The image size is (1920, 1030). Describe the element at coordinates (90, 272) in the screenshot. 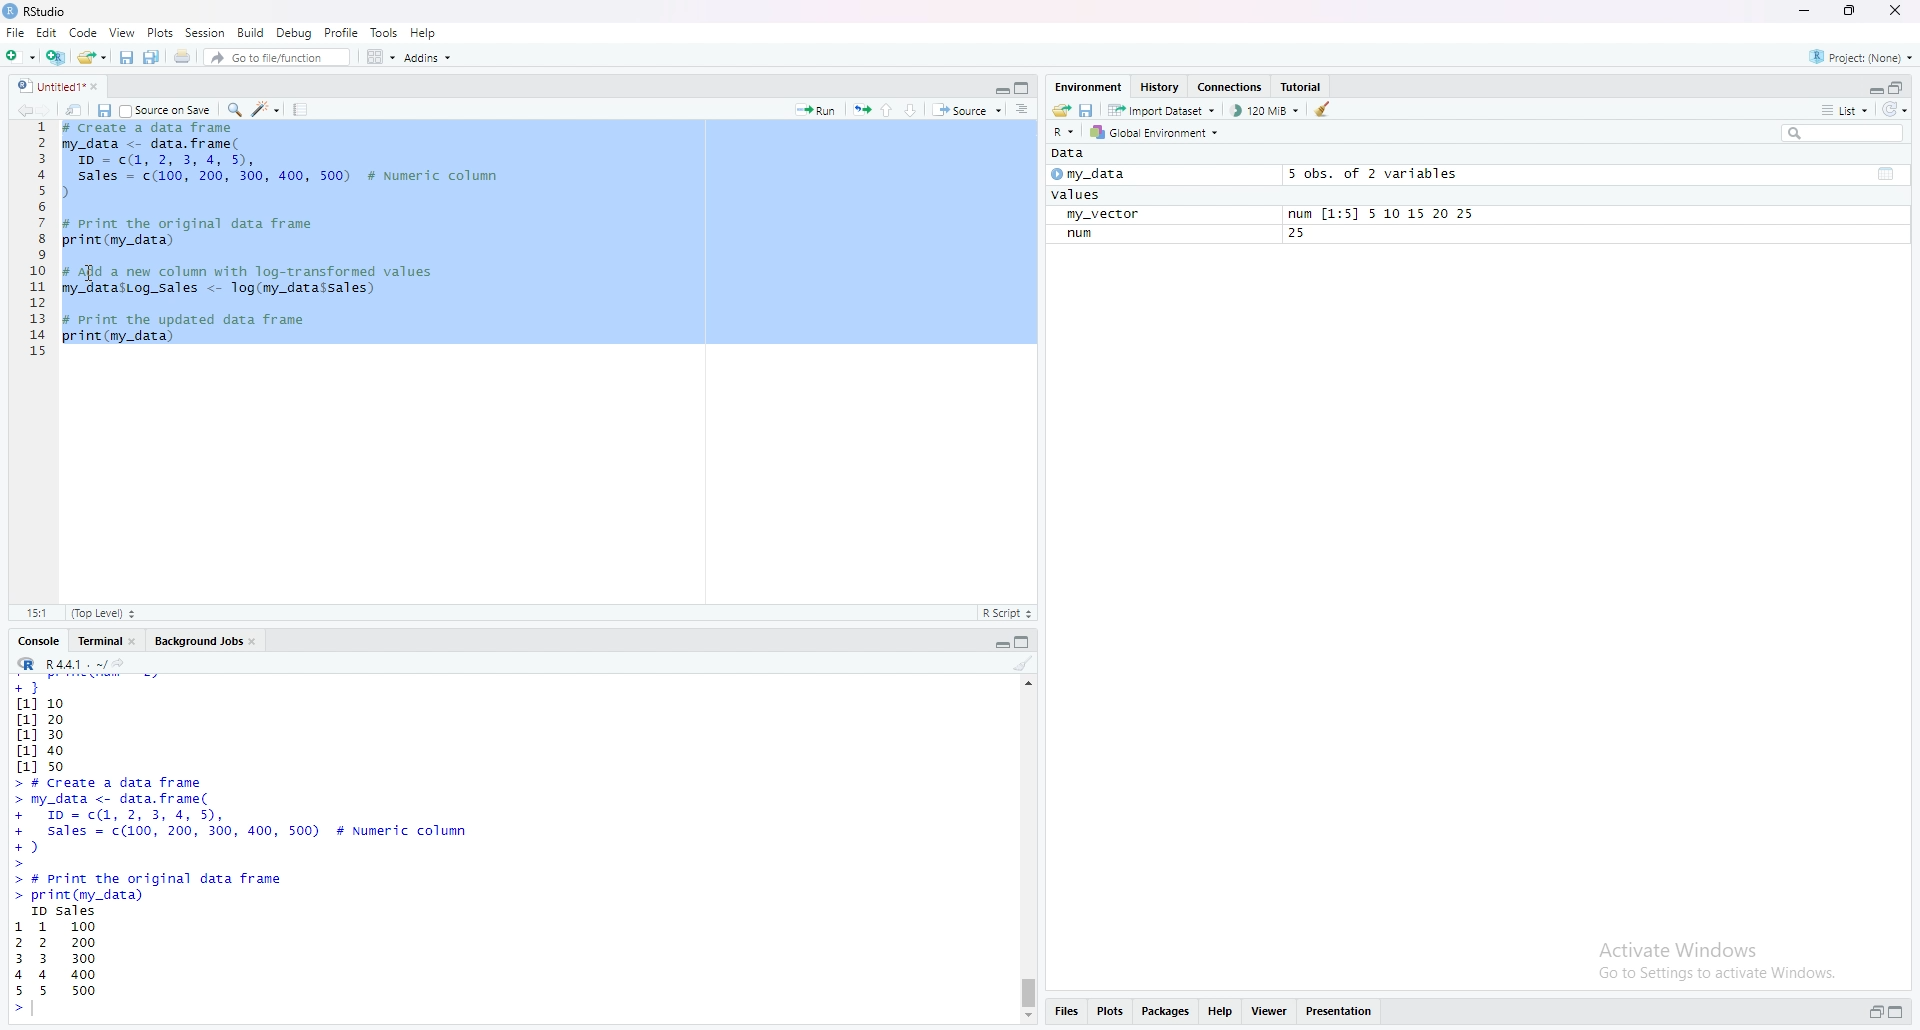

I see `cursor` at that location.